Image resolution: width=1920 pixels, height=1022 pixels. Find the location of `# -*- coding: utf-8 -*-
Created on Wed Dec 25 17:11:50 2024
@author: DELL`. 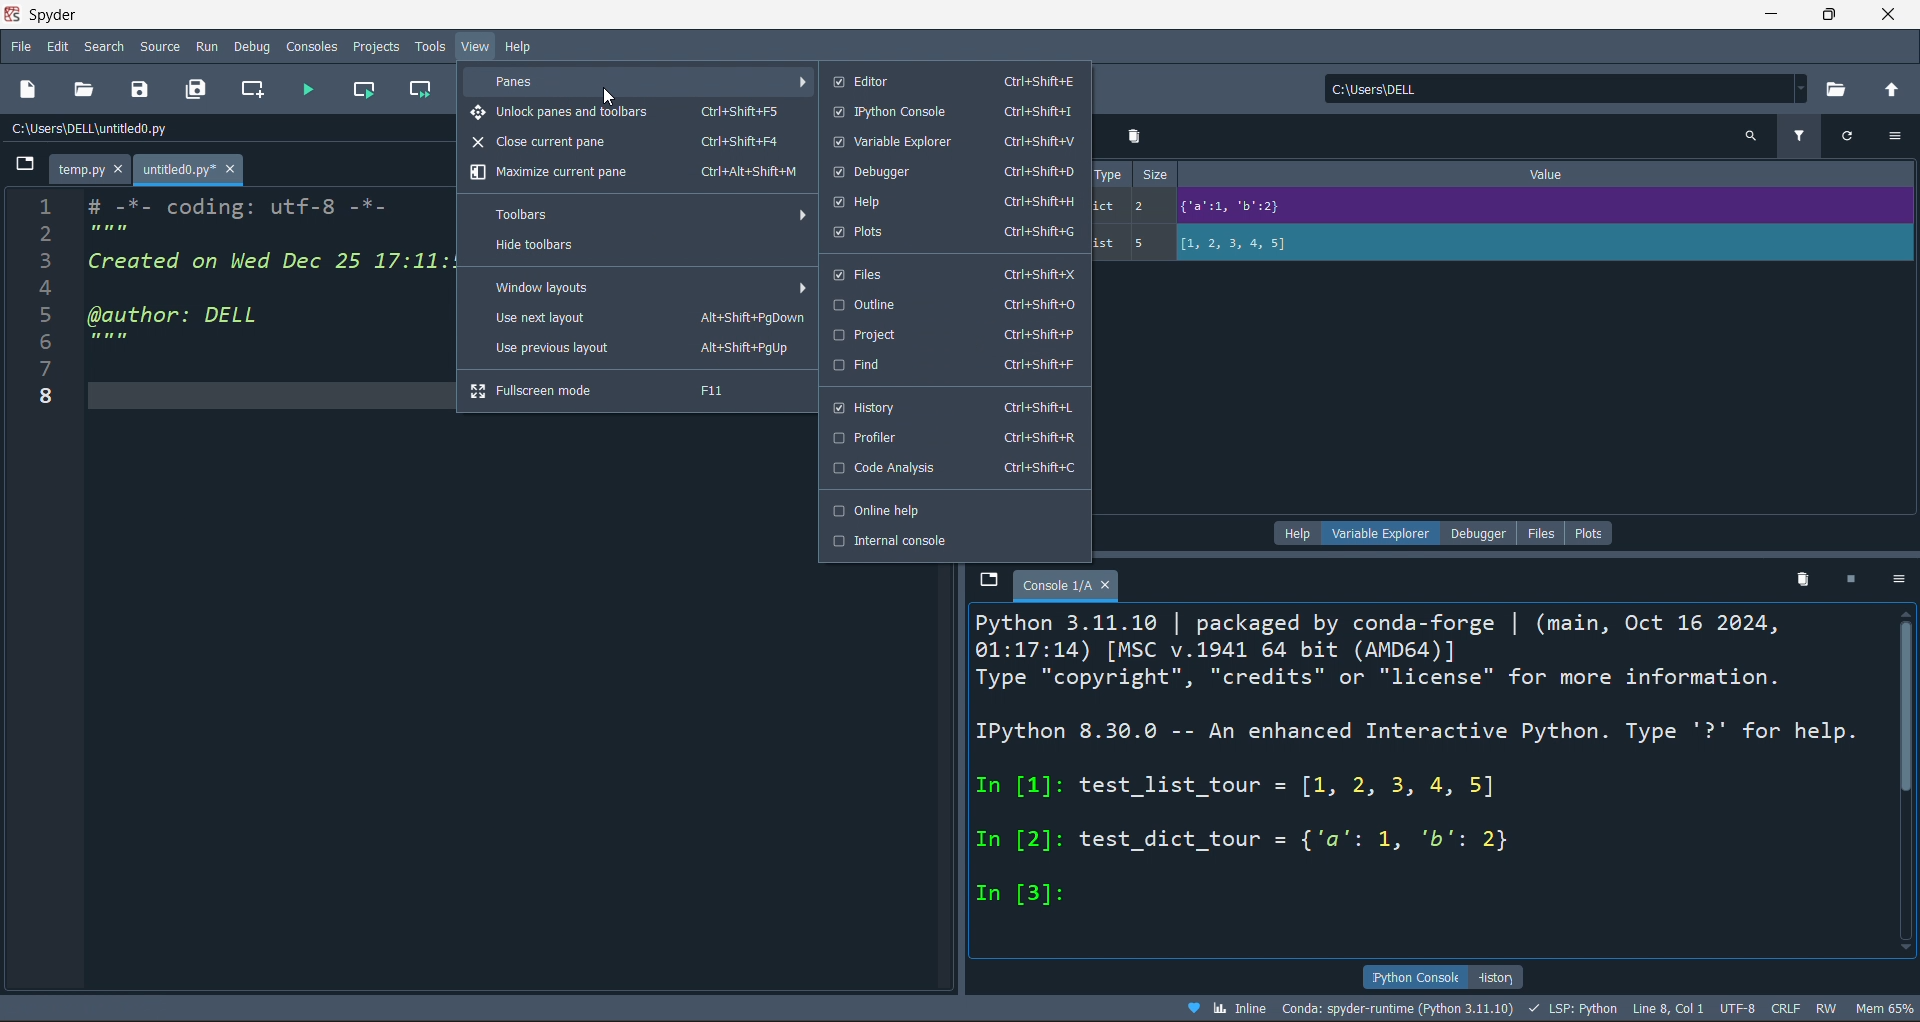

# -*- coding: utf-8 -*-
Created on Wed Dec 25 17:11:50 2024
@author: DELL is located at coordinates (260, 299).